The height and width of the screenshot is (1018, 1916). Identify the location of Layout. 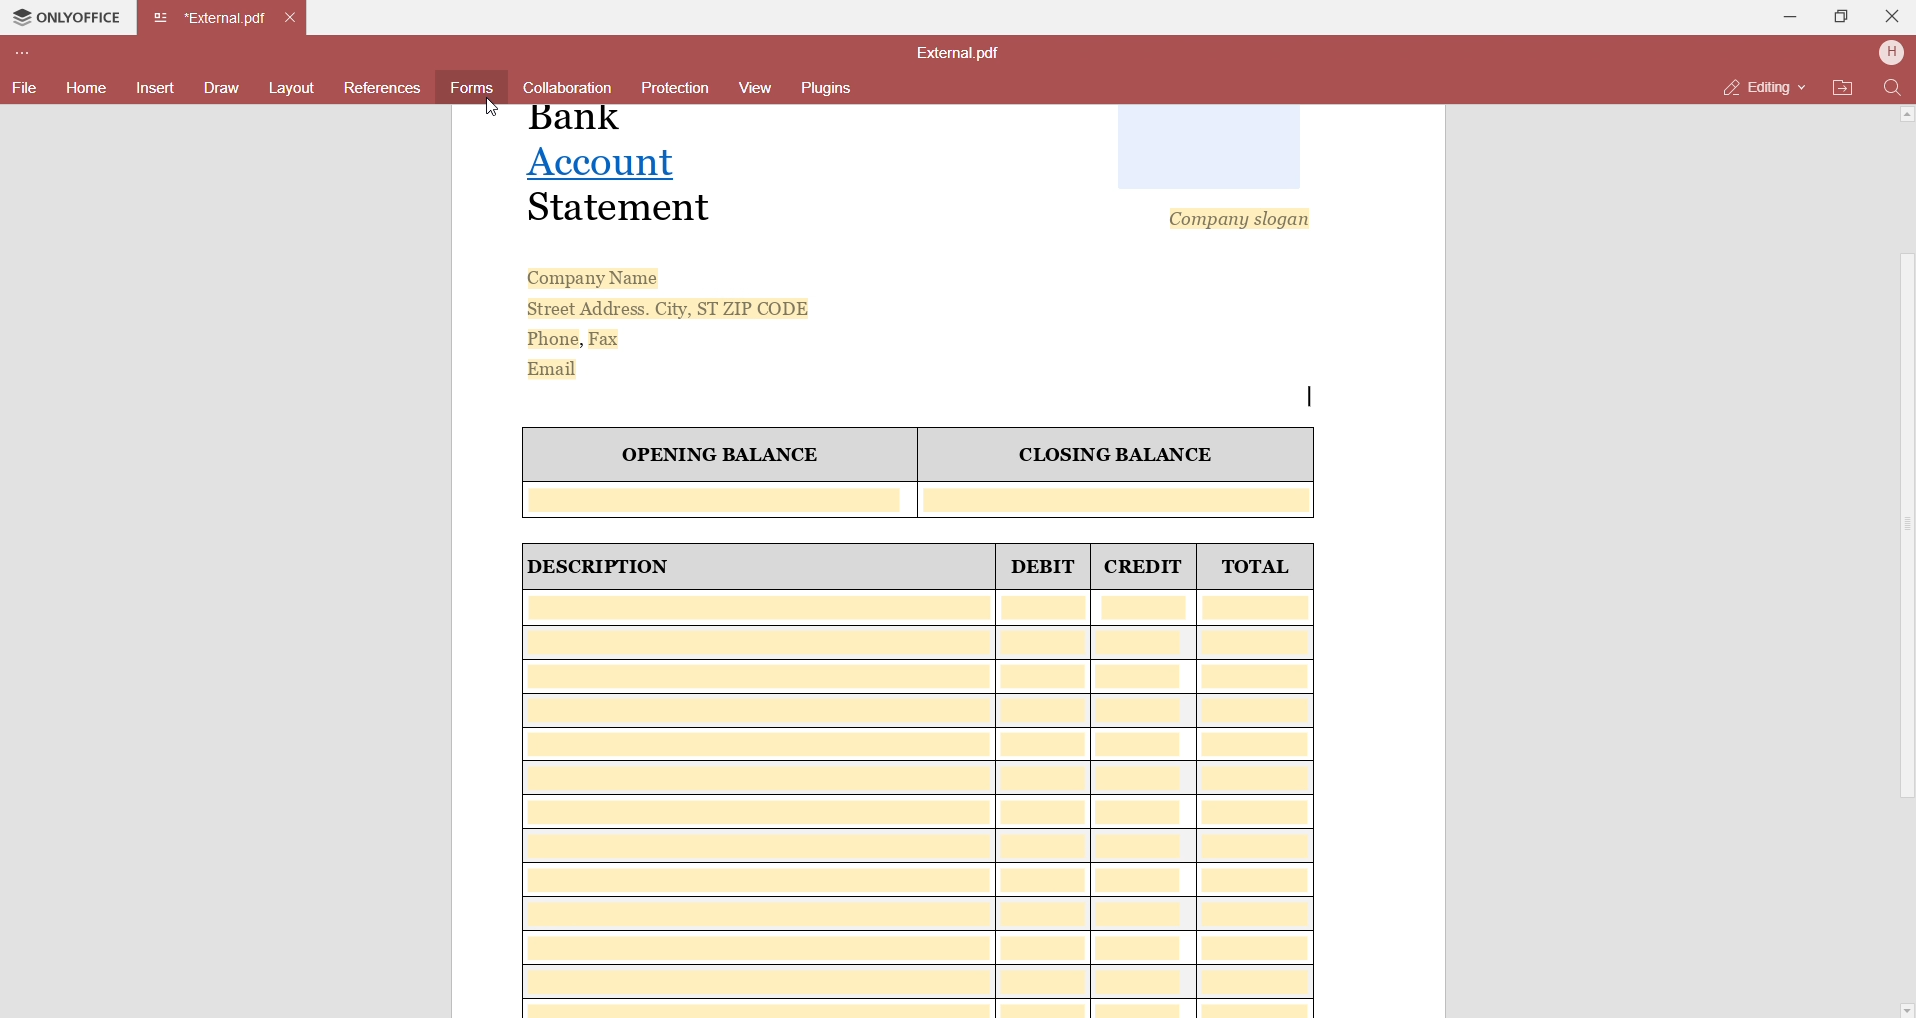
(293, 88).